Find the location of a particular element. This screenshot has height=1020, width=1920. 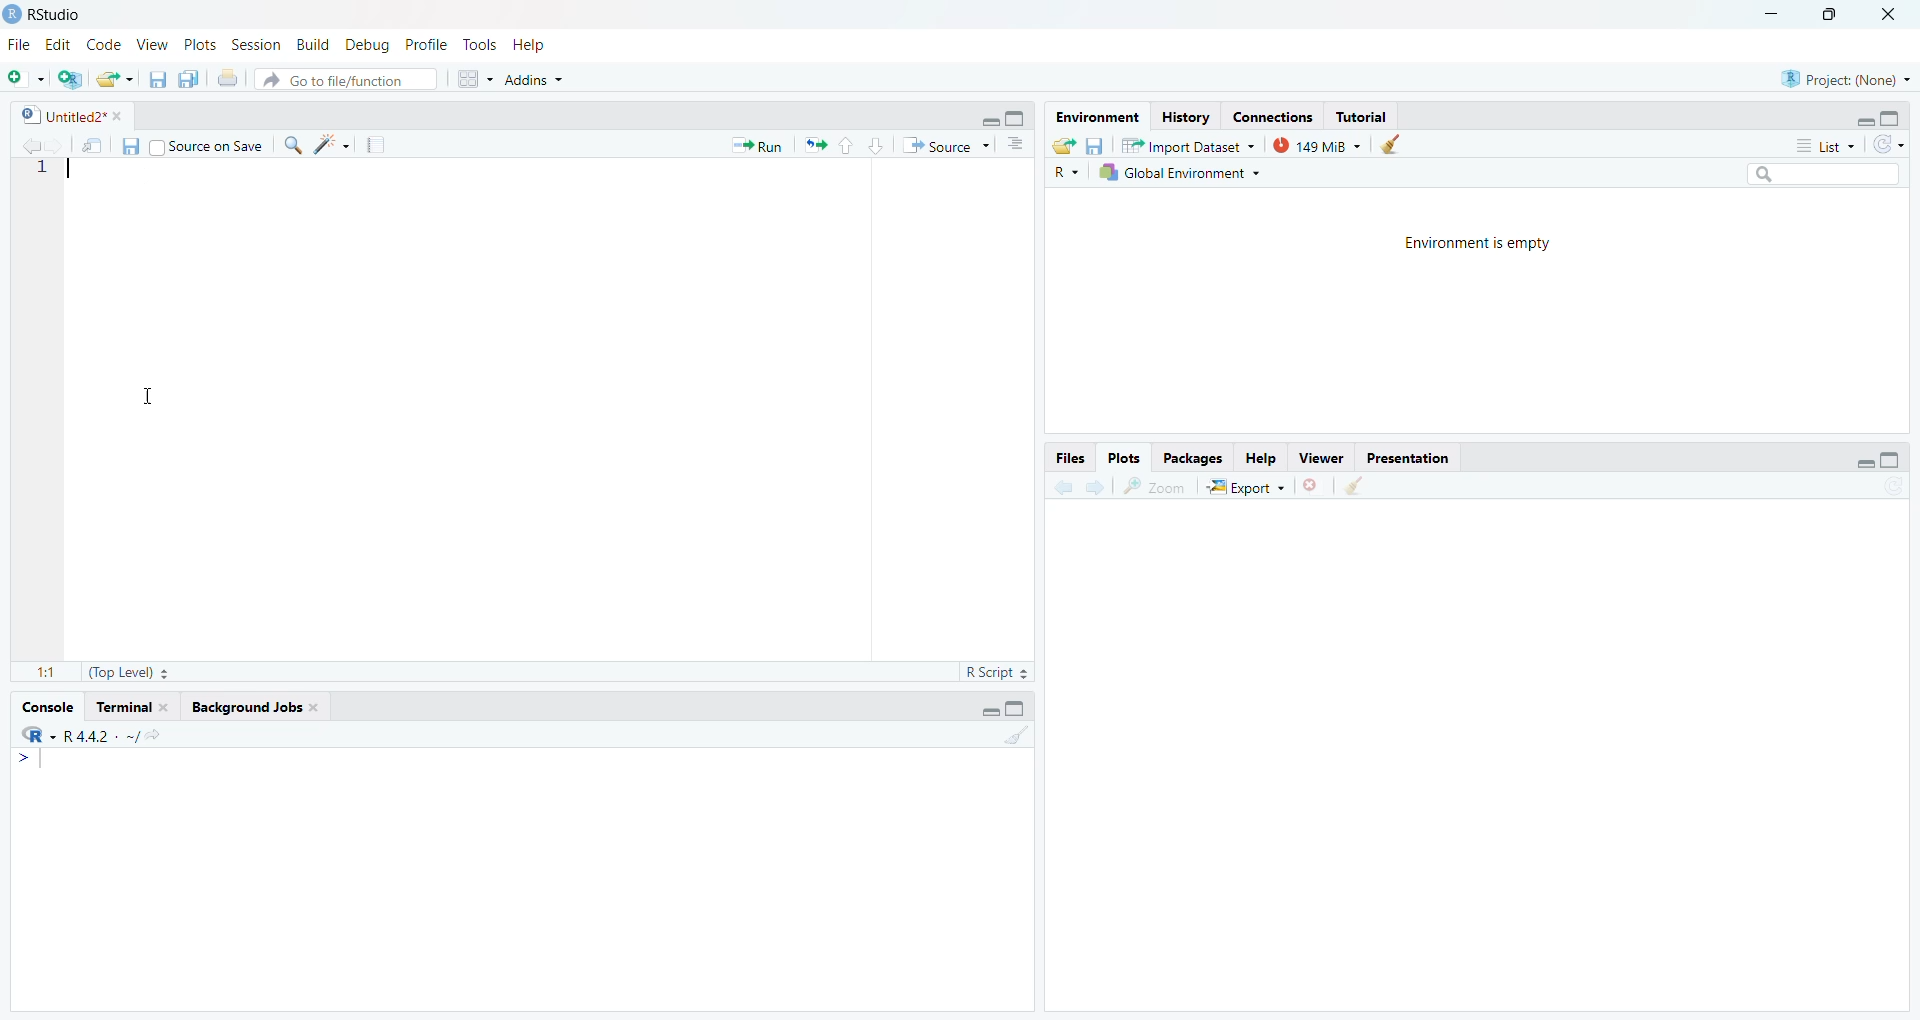

Zoom is located at coordinates (1155, 486).